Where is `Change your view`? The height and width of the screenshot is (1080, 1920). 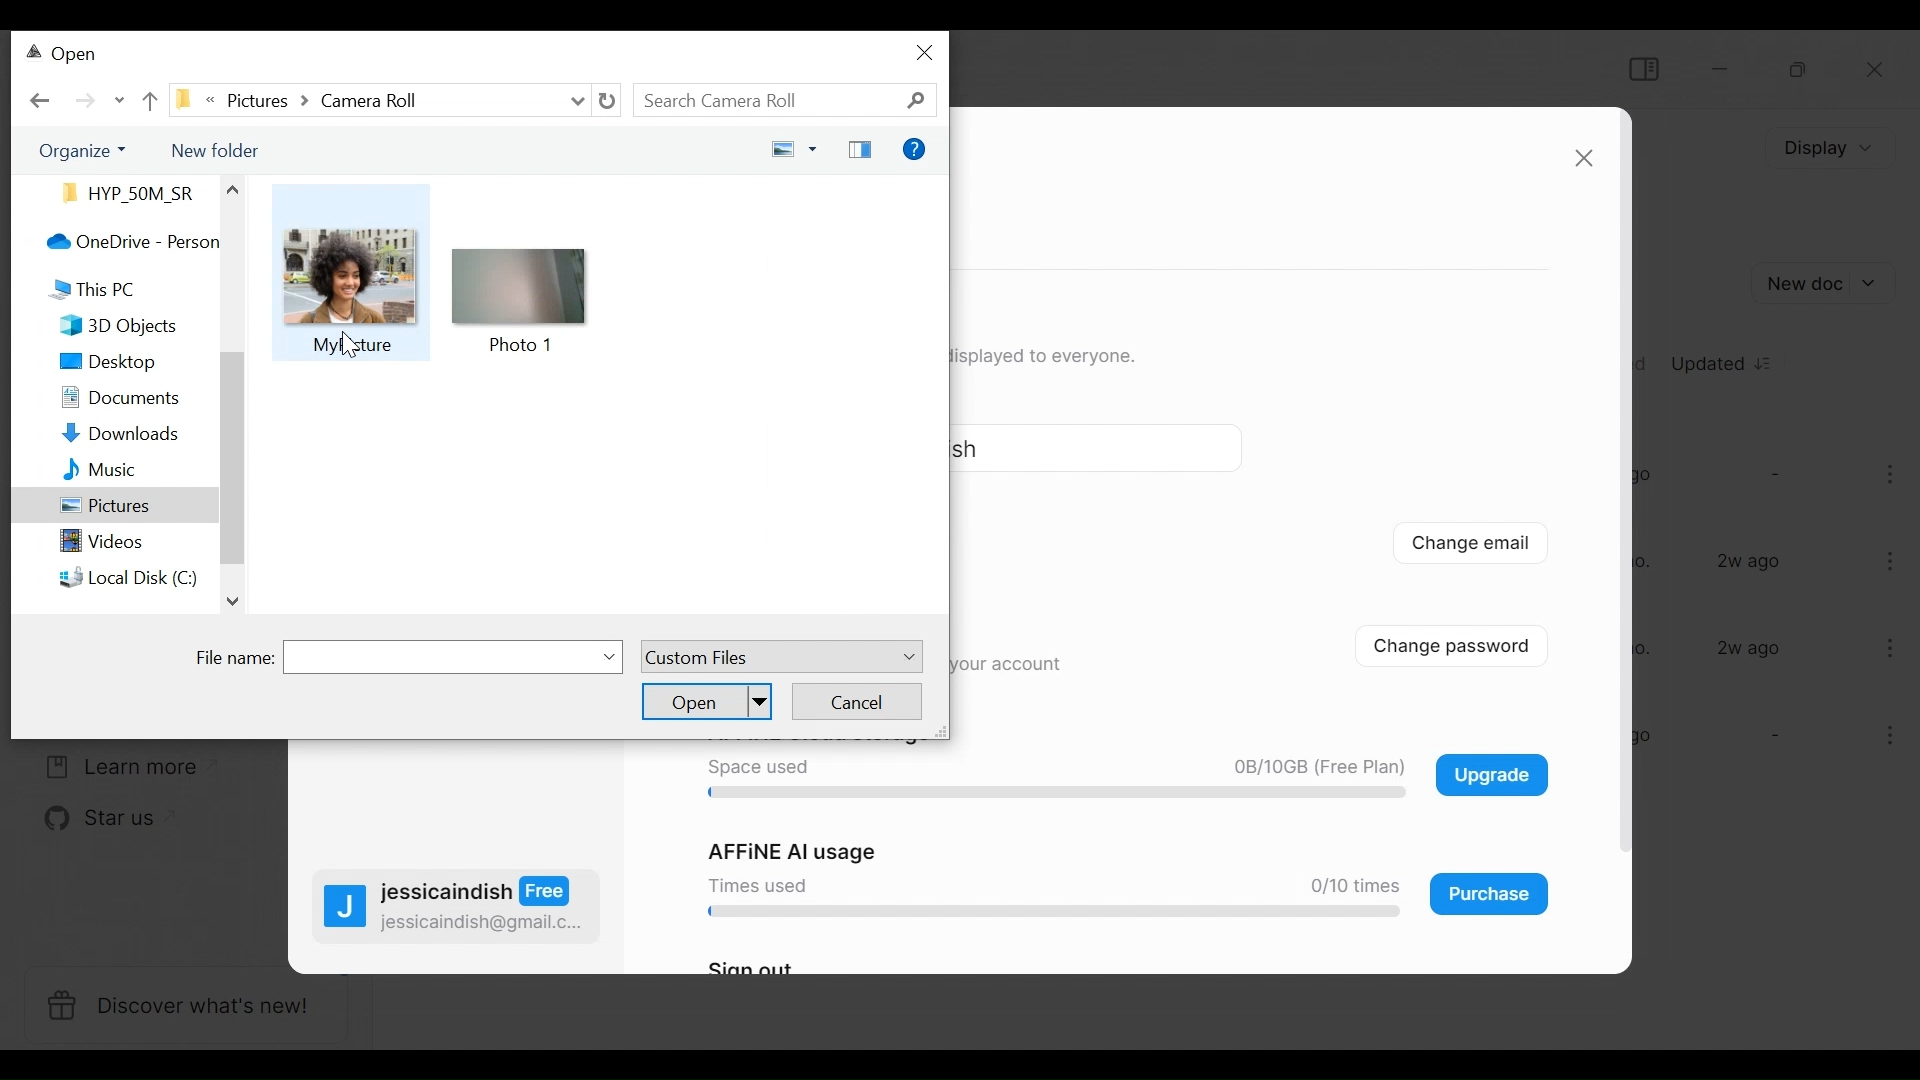 Change your view is located at coordinates (788, 150).